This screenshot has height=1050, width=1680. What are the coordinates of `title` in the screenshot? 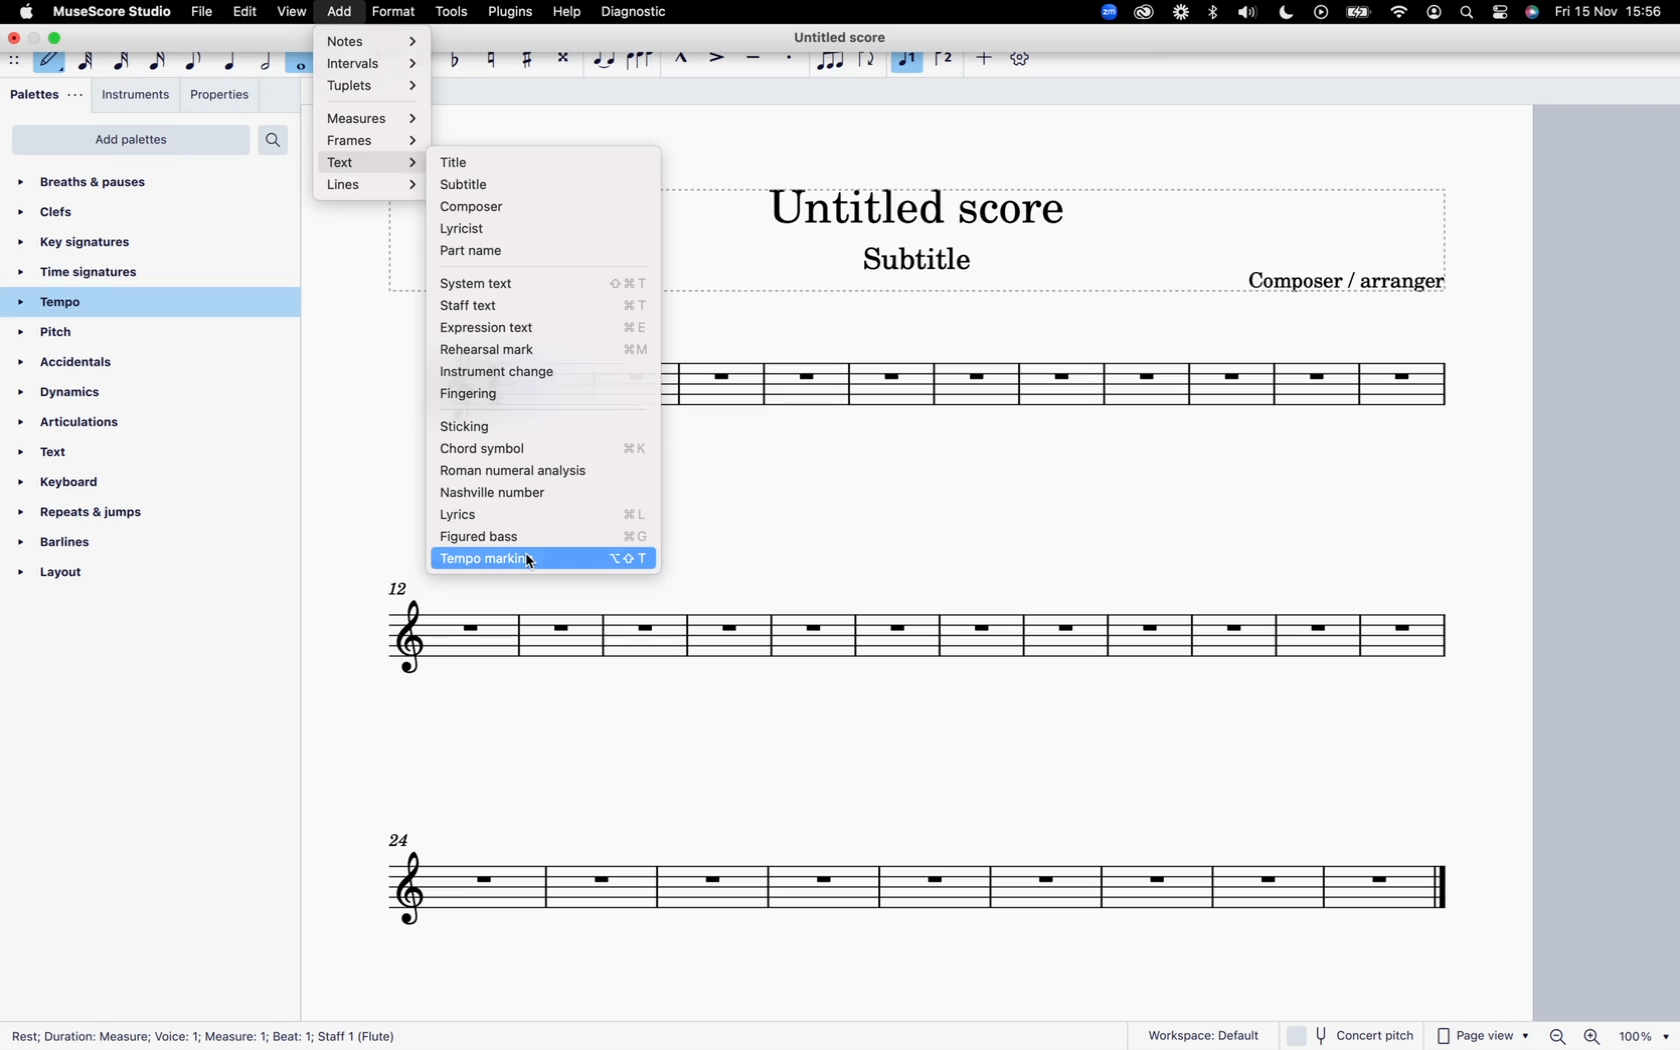 It's located at (537, 162).